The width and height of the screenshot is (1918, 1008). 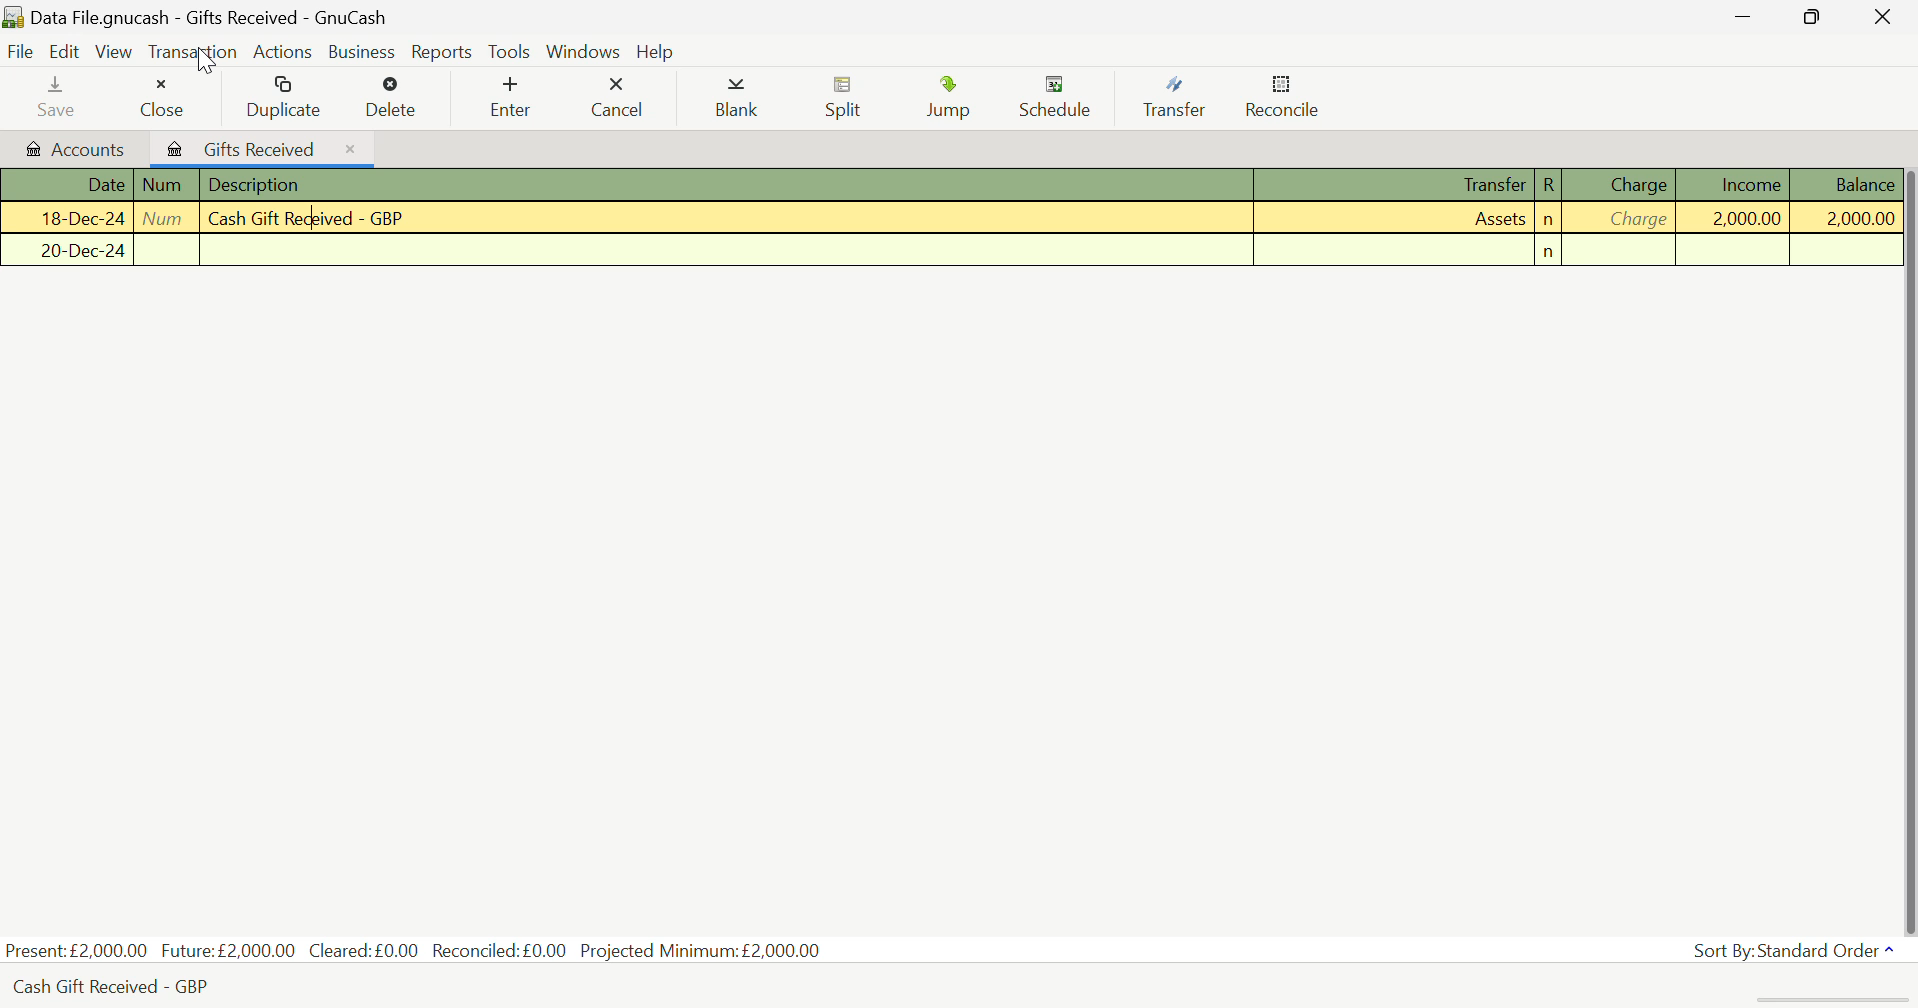 I want to click on Jump, so click(x=955, y=97).